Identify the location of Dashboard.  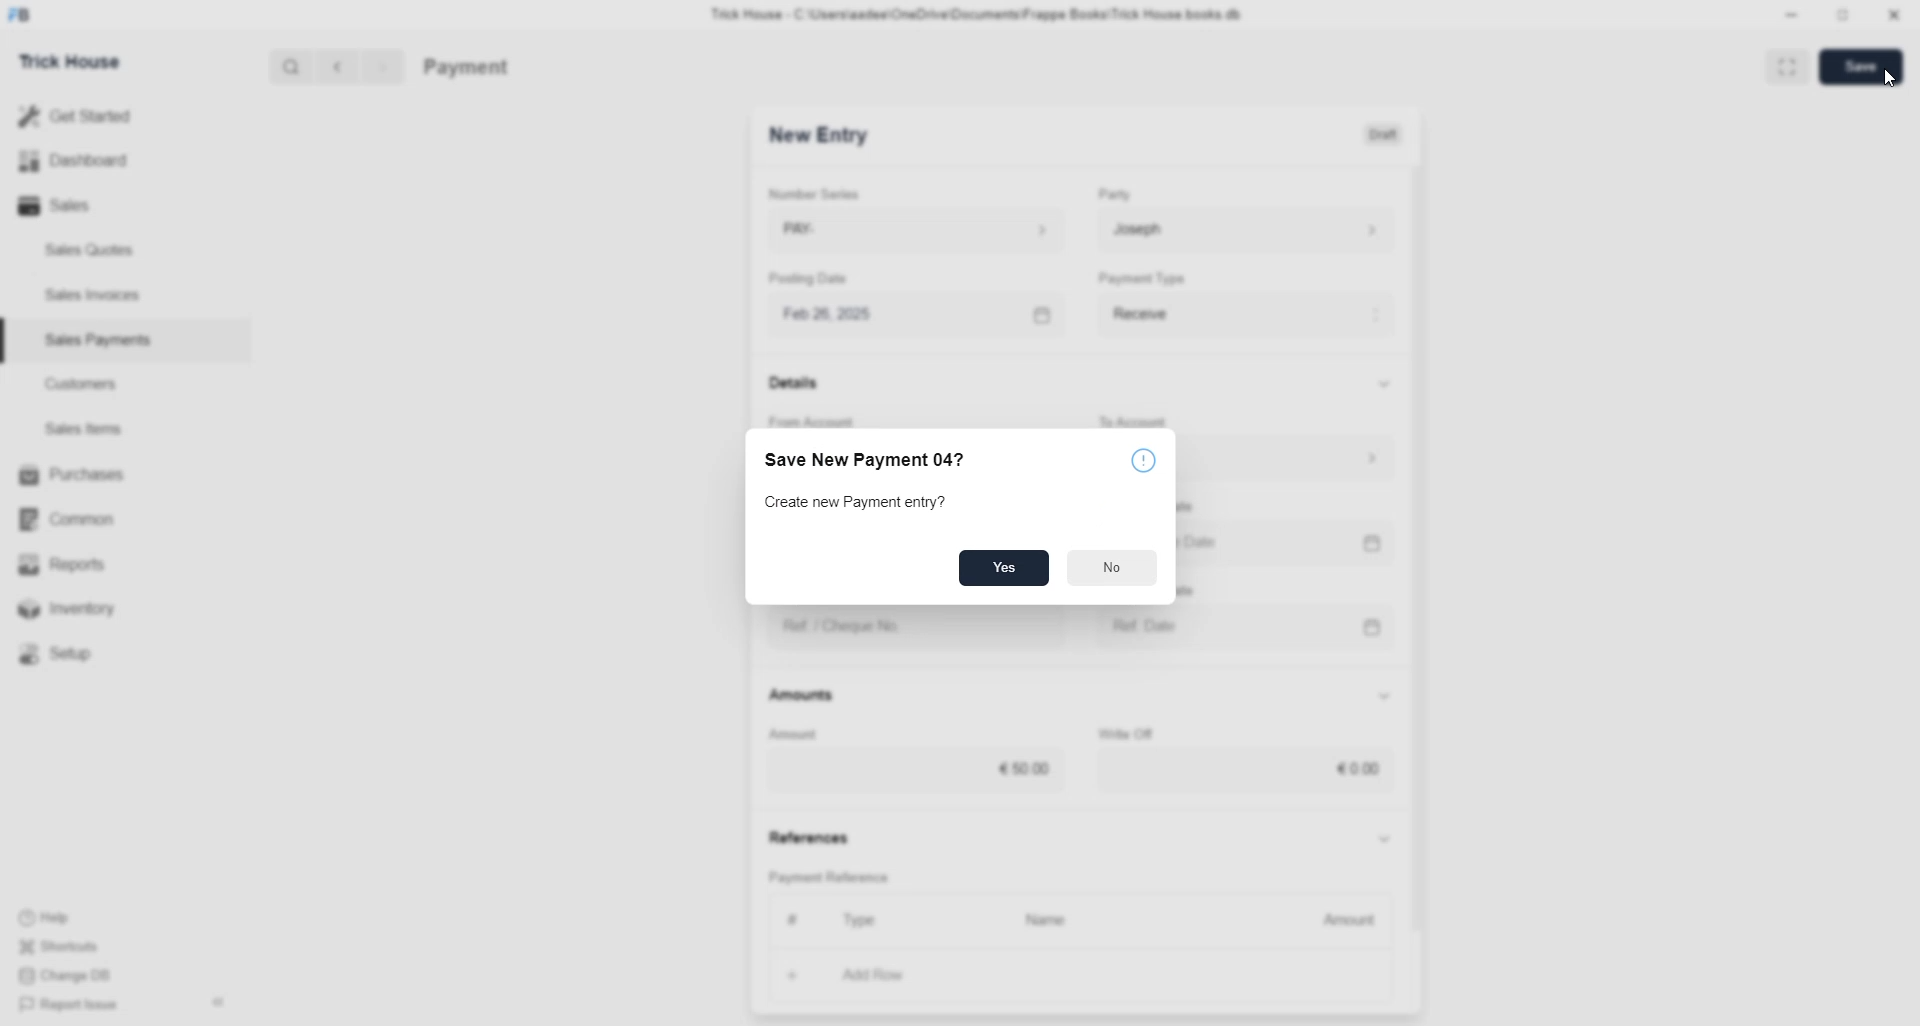
(73, 164).